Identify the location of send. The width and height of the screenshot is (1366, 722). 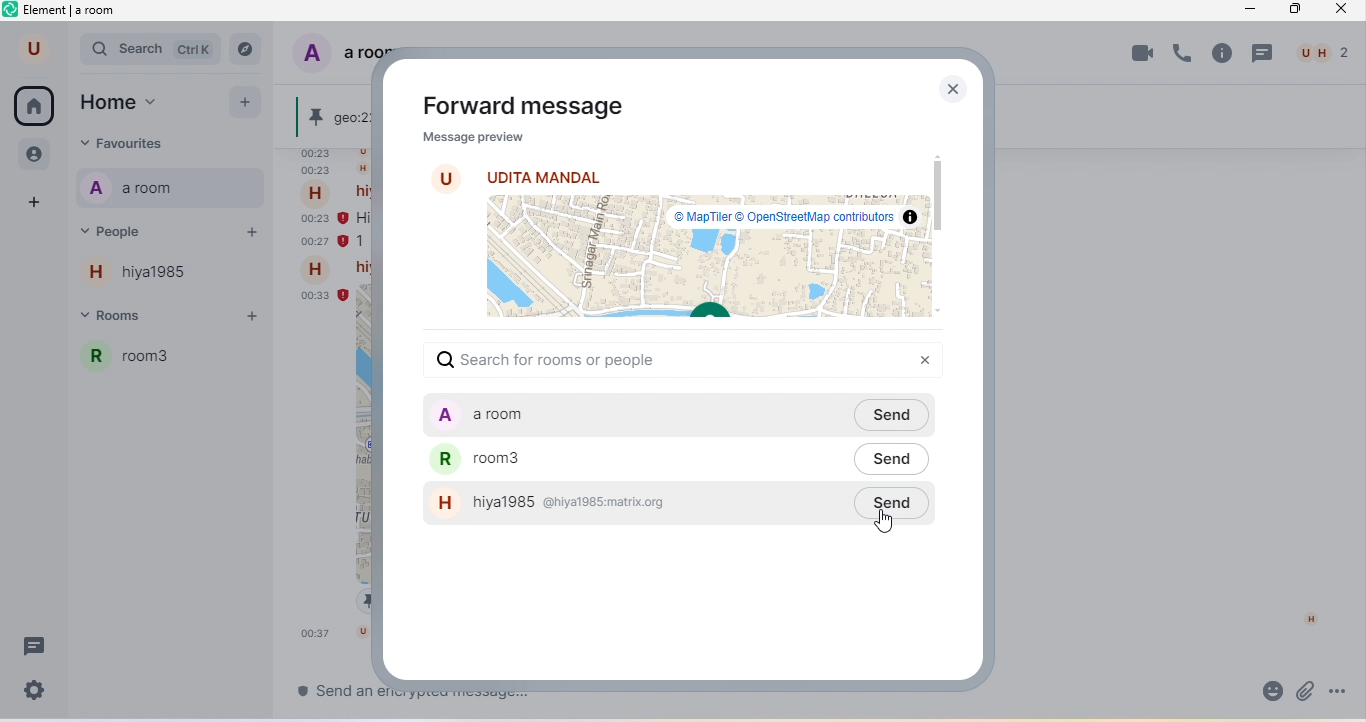
(899, 457).